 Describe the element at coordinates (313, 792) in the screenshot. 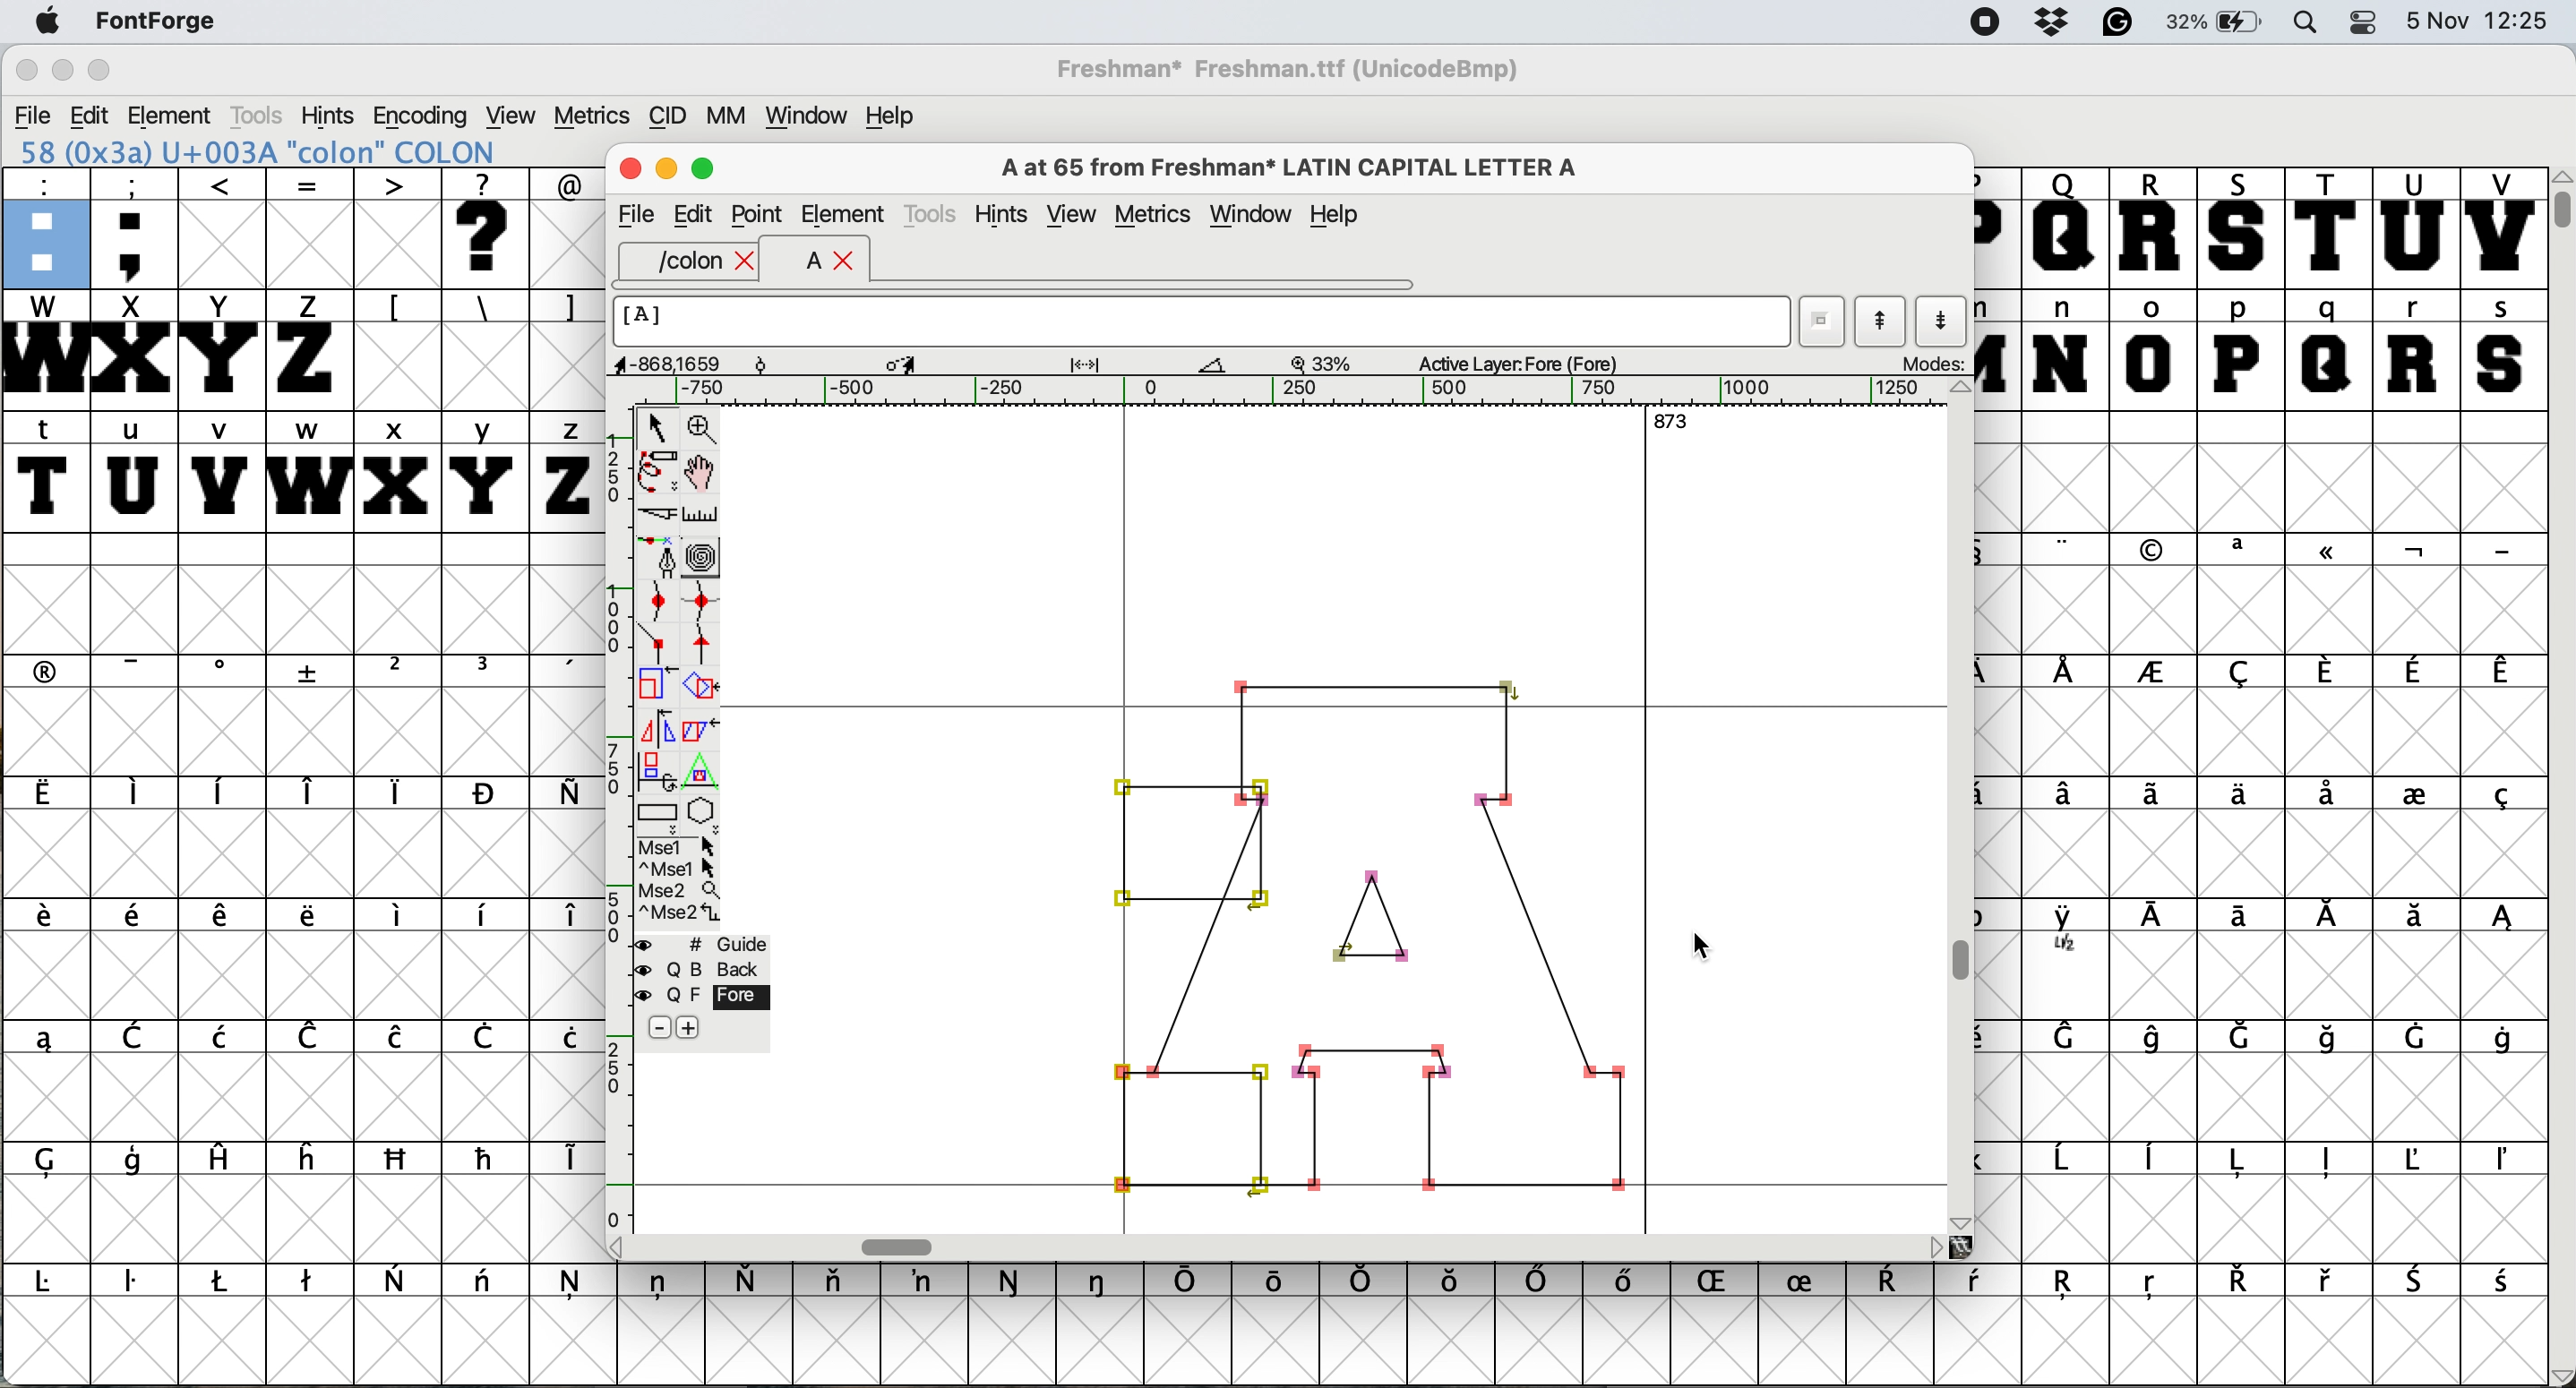

I see `symbol` at that location.